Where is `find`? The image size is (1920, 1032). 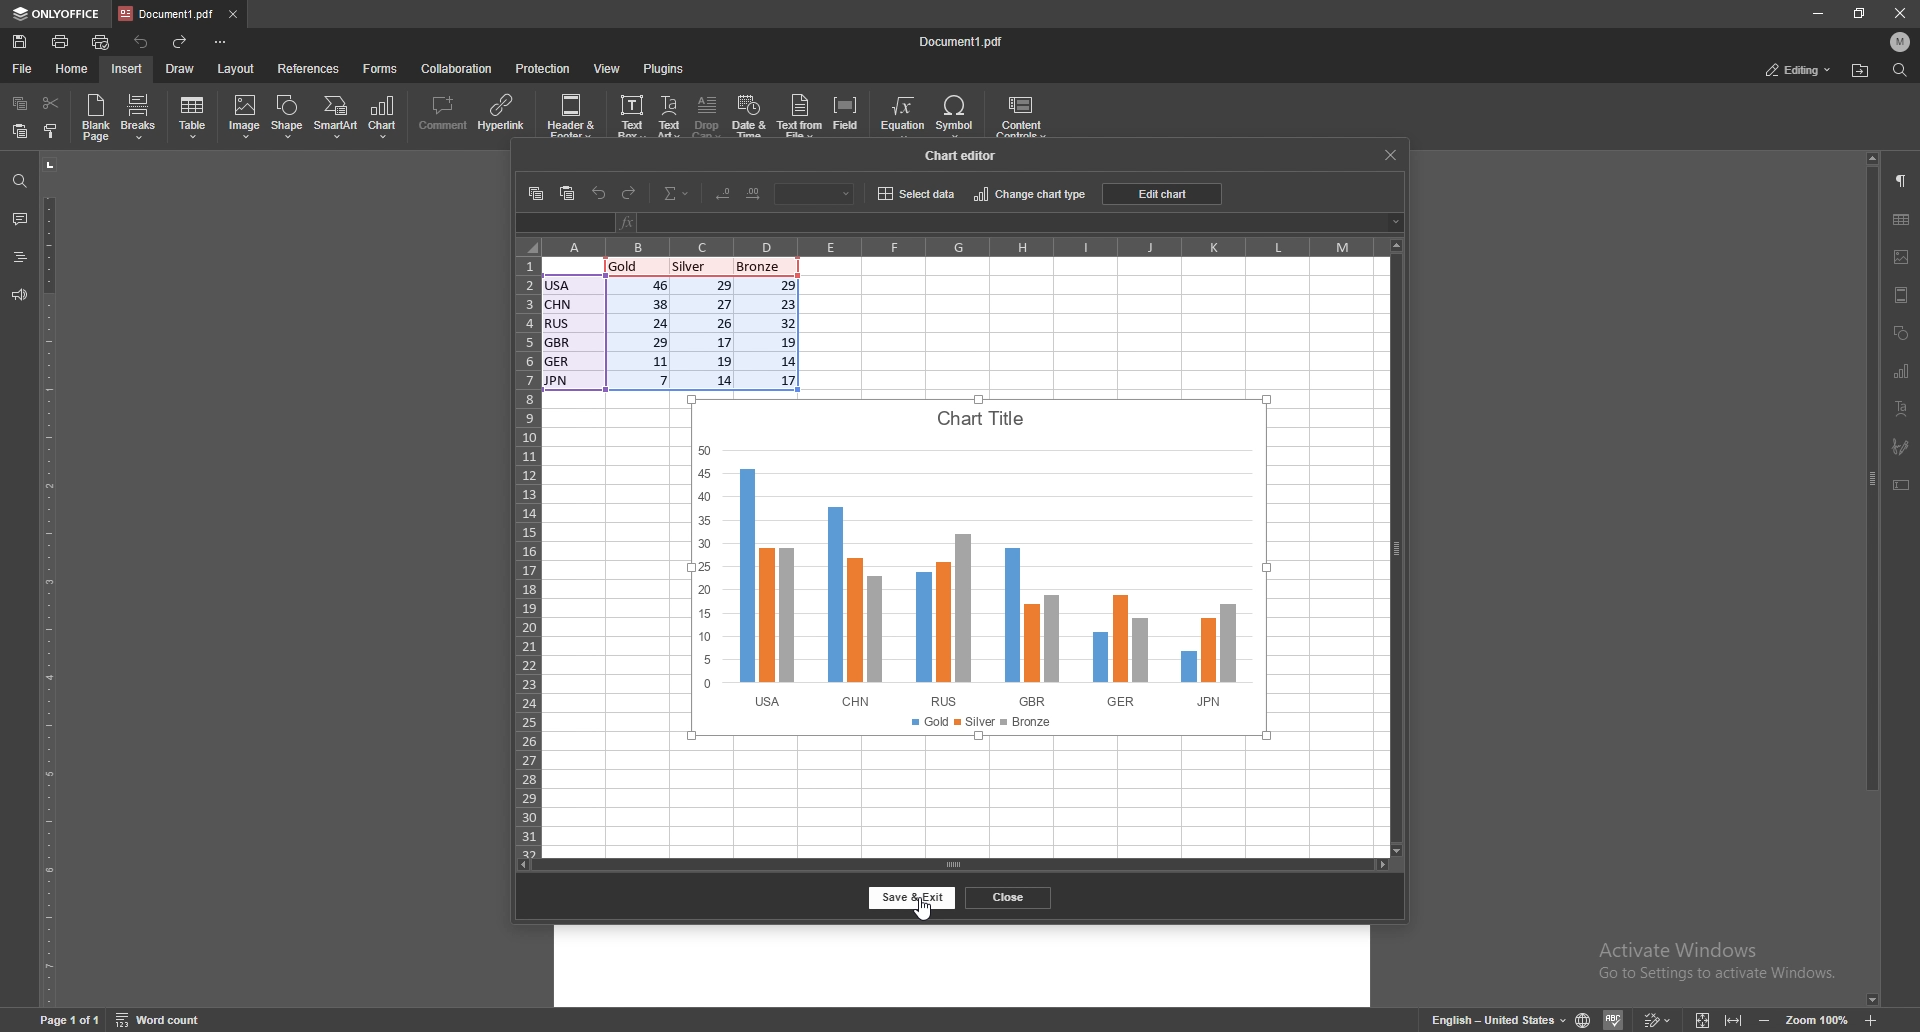
find is located at coordinates (1901, 71).